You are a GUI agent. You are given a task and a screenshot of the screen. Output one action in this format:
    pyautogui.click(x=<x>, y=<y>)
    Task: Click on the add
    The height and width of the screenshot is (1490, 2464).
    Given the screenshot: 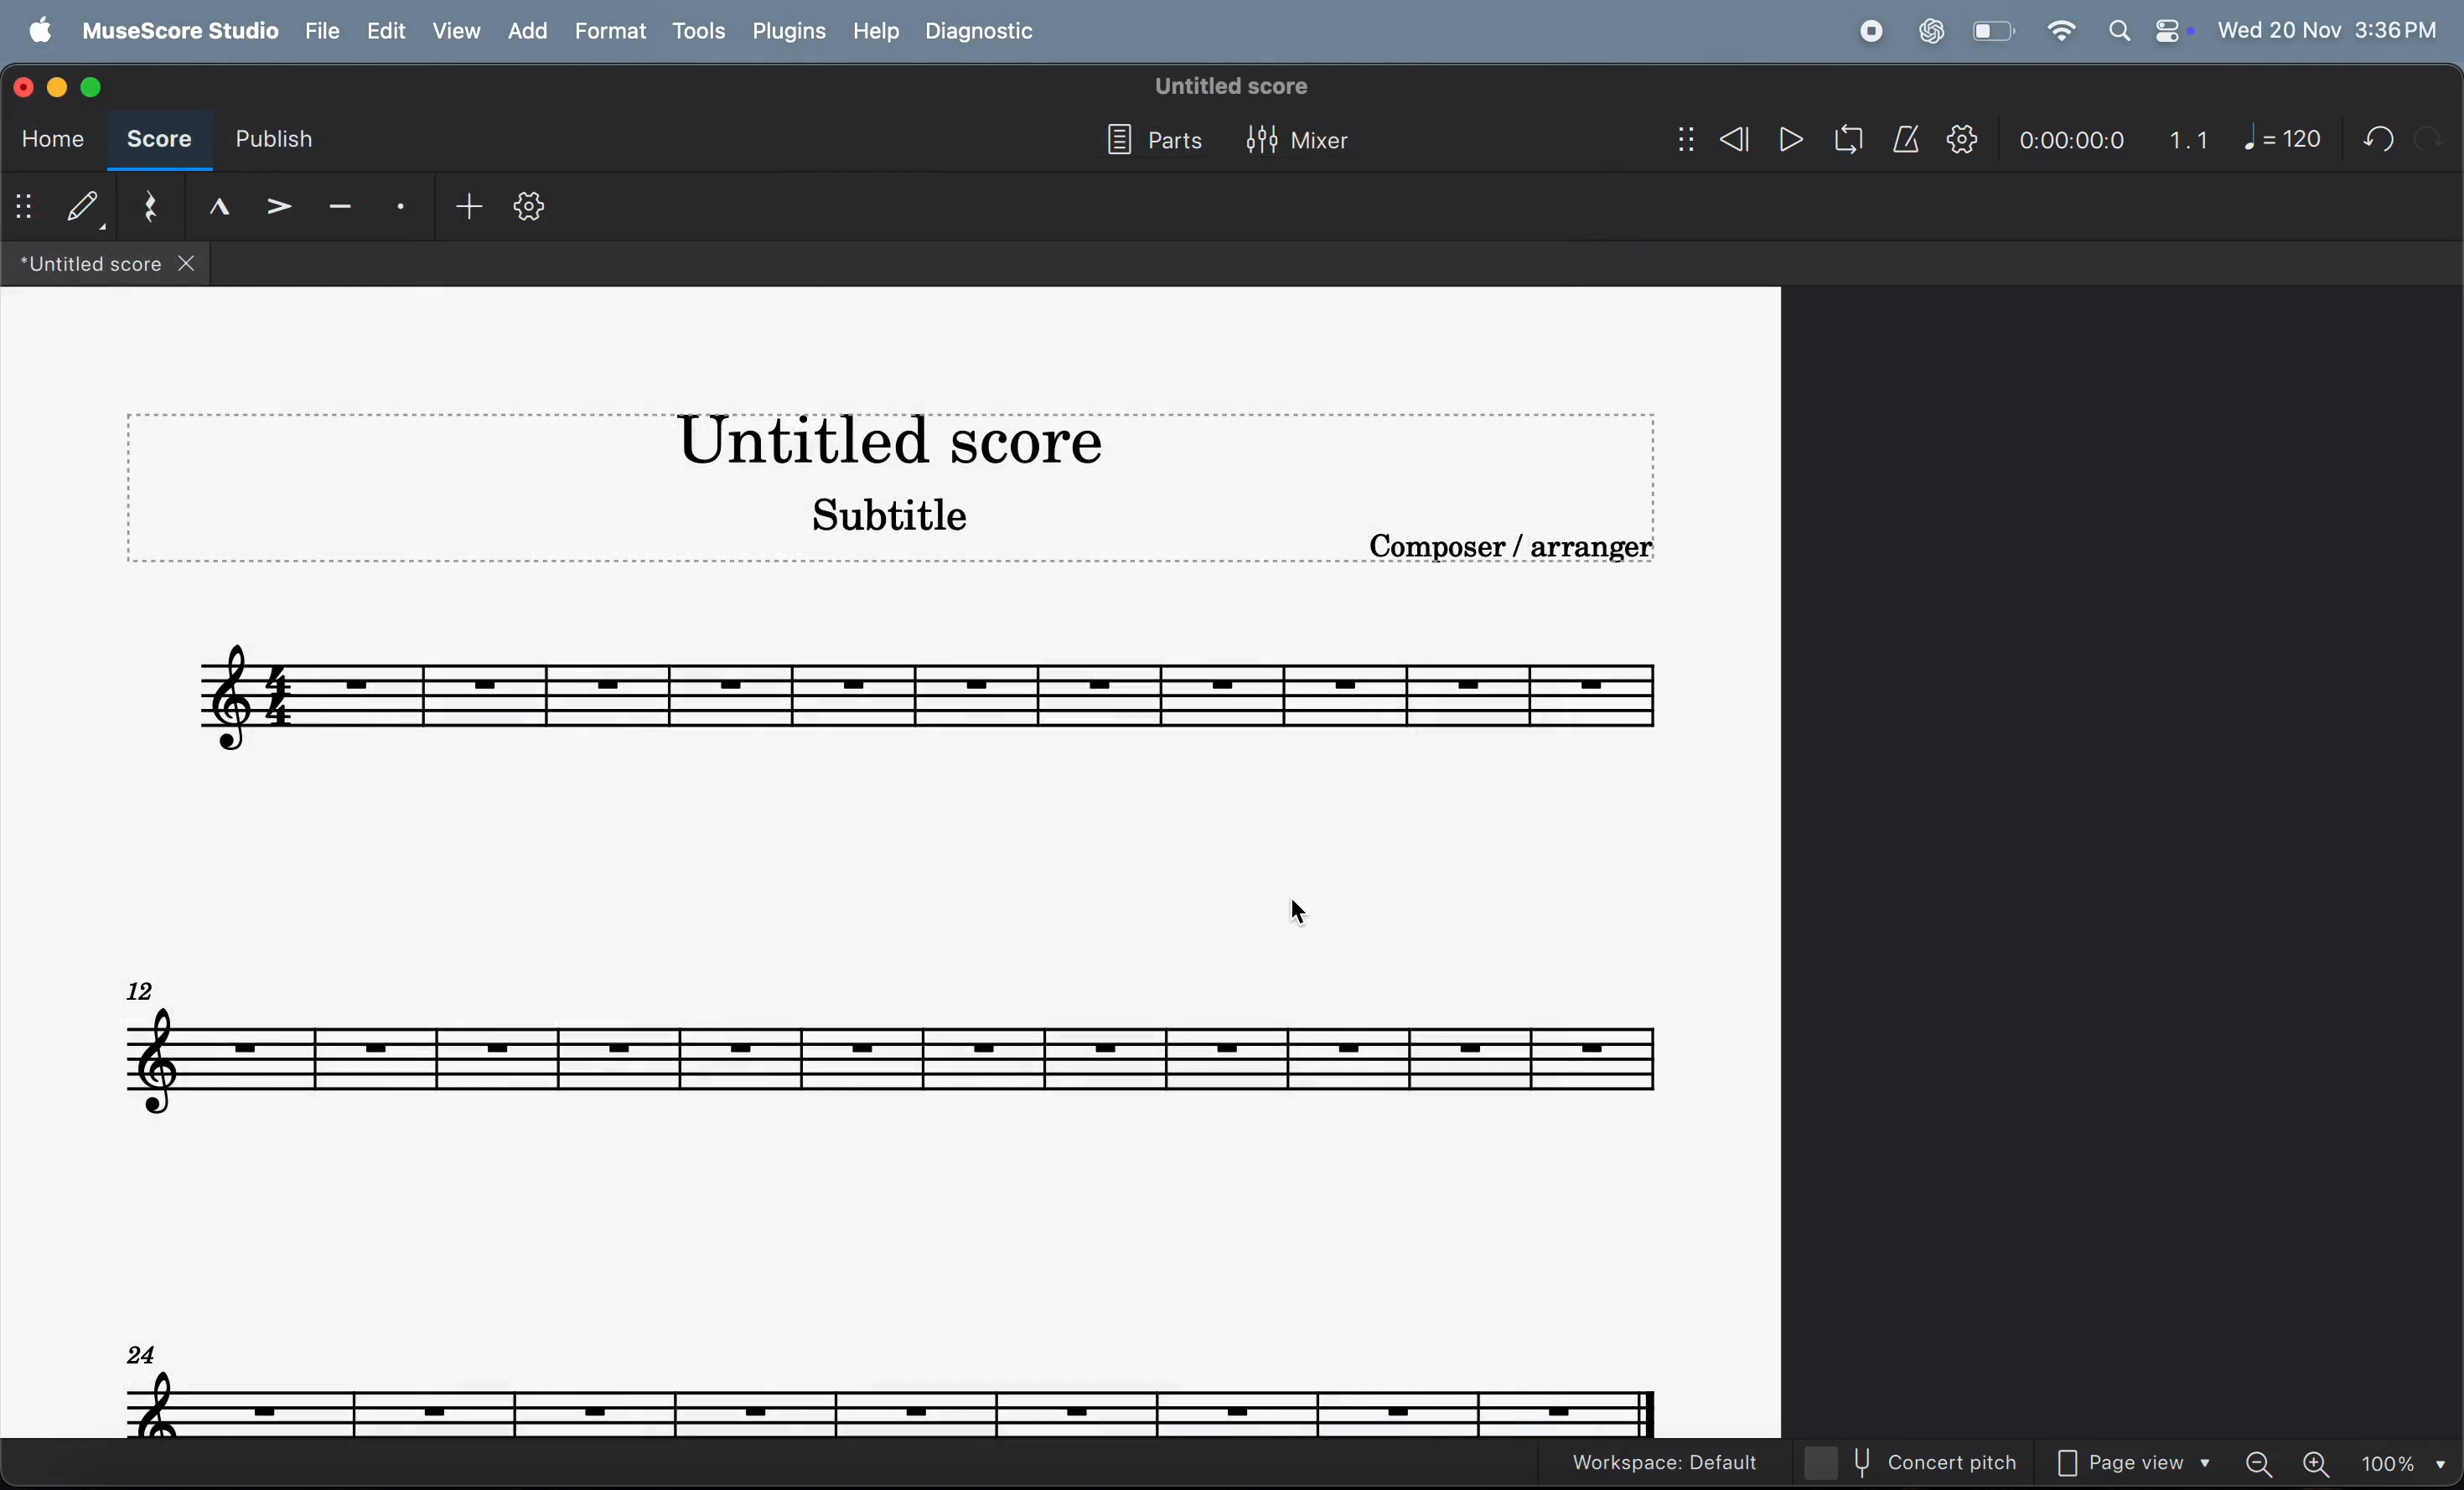 What is the action you would take?
    pyautogui.click(x=461, y=208)
    